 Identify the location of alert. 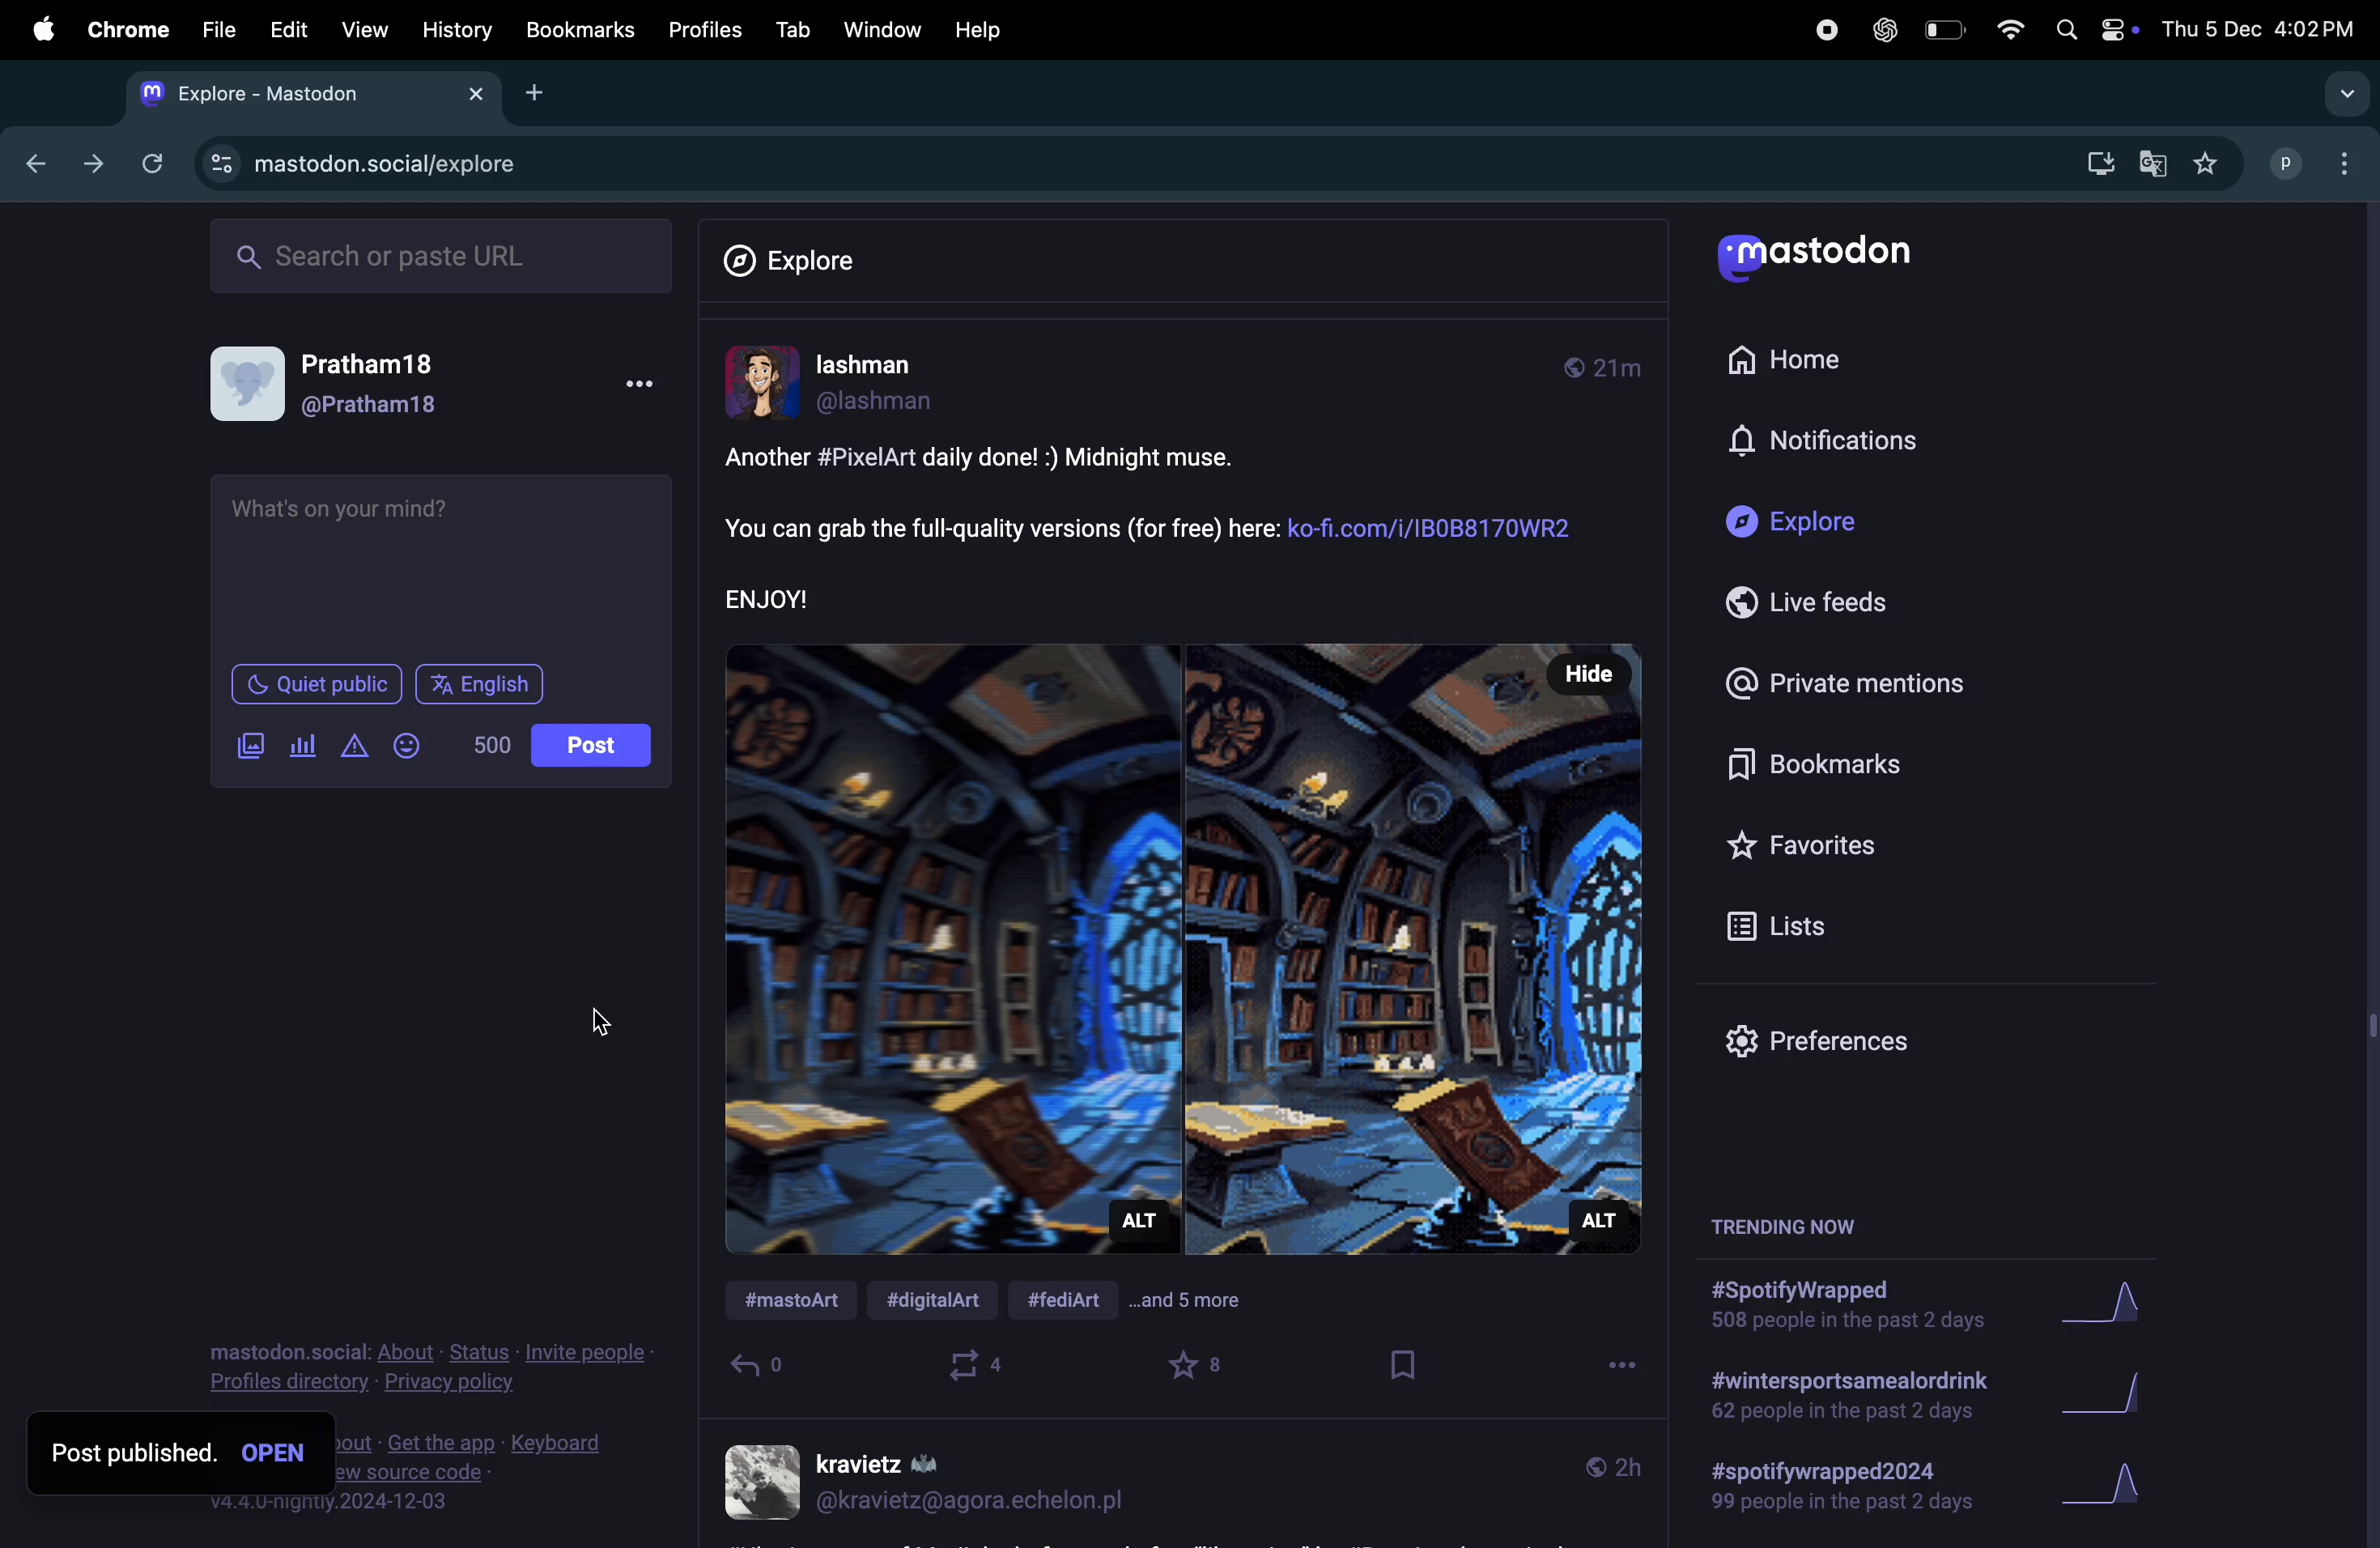
(353, 747).